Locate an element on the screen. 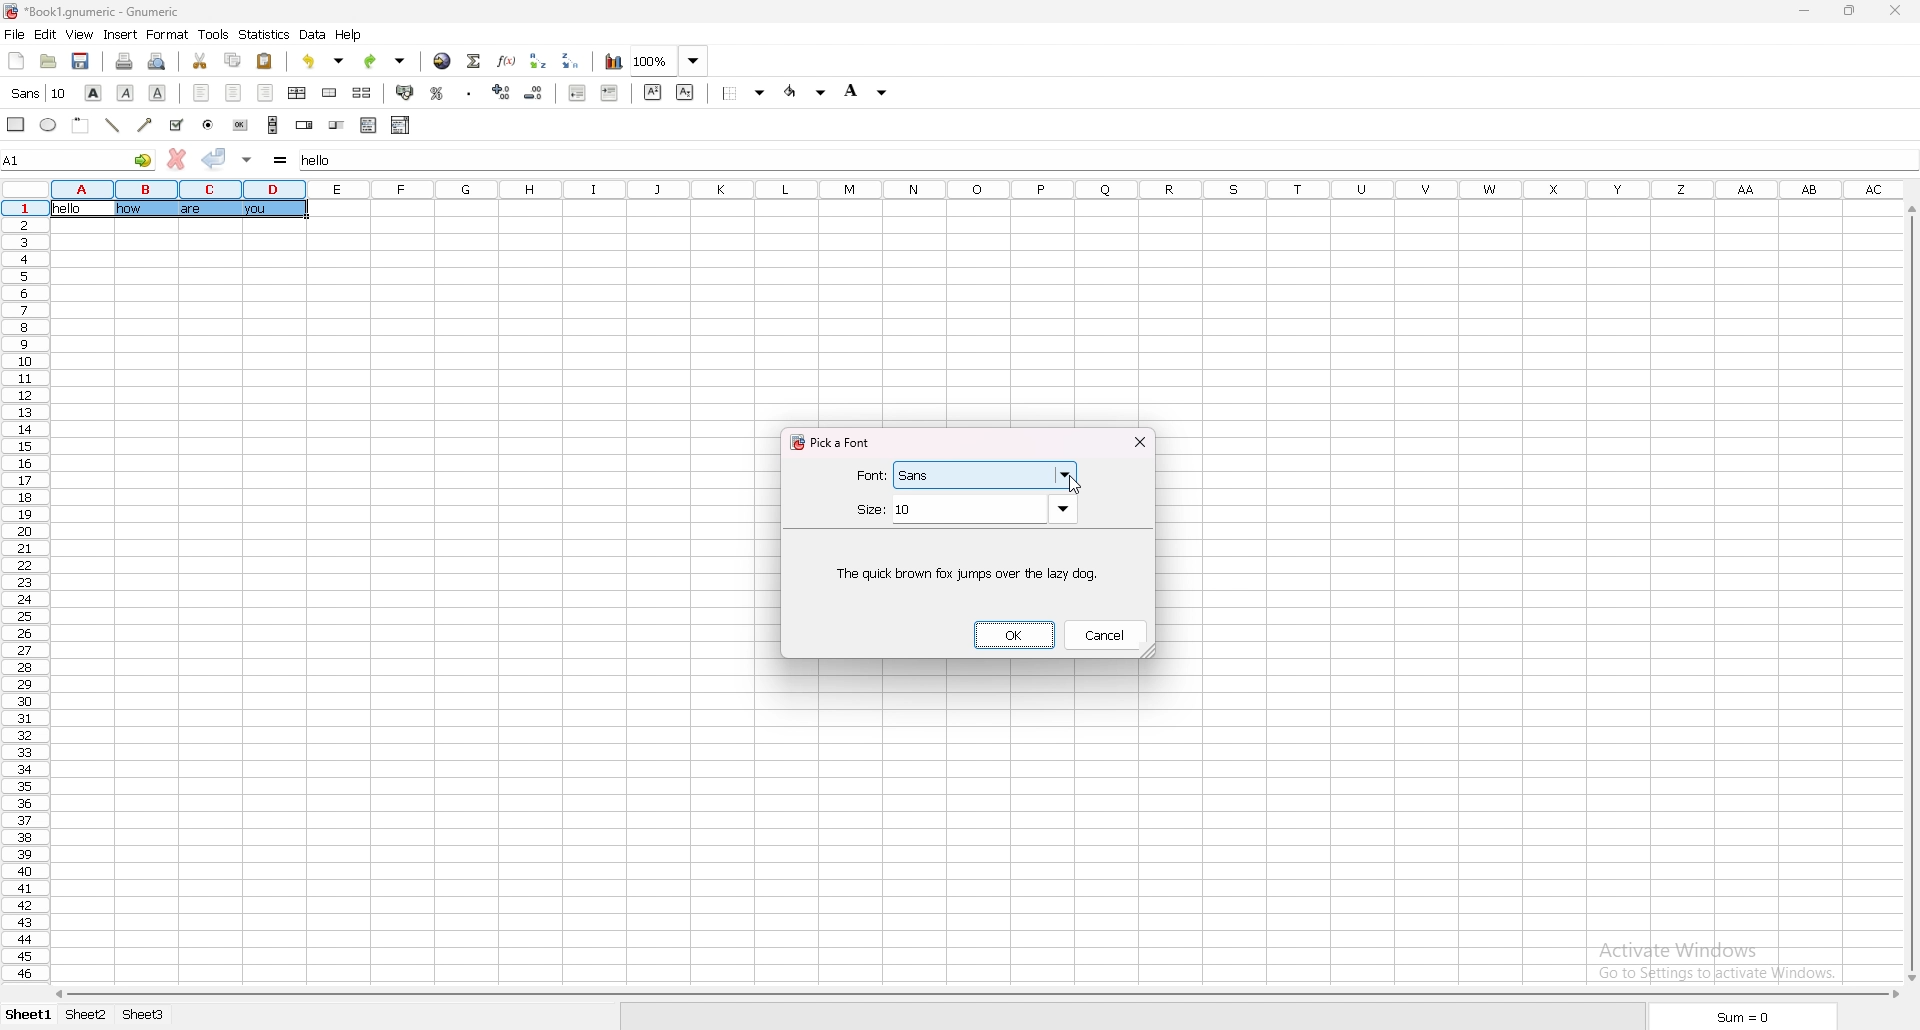  sort descending is located at coordinates (574, 61).